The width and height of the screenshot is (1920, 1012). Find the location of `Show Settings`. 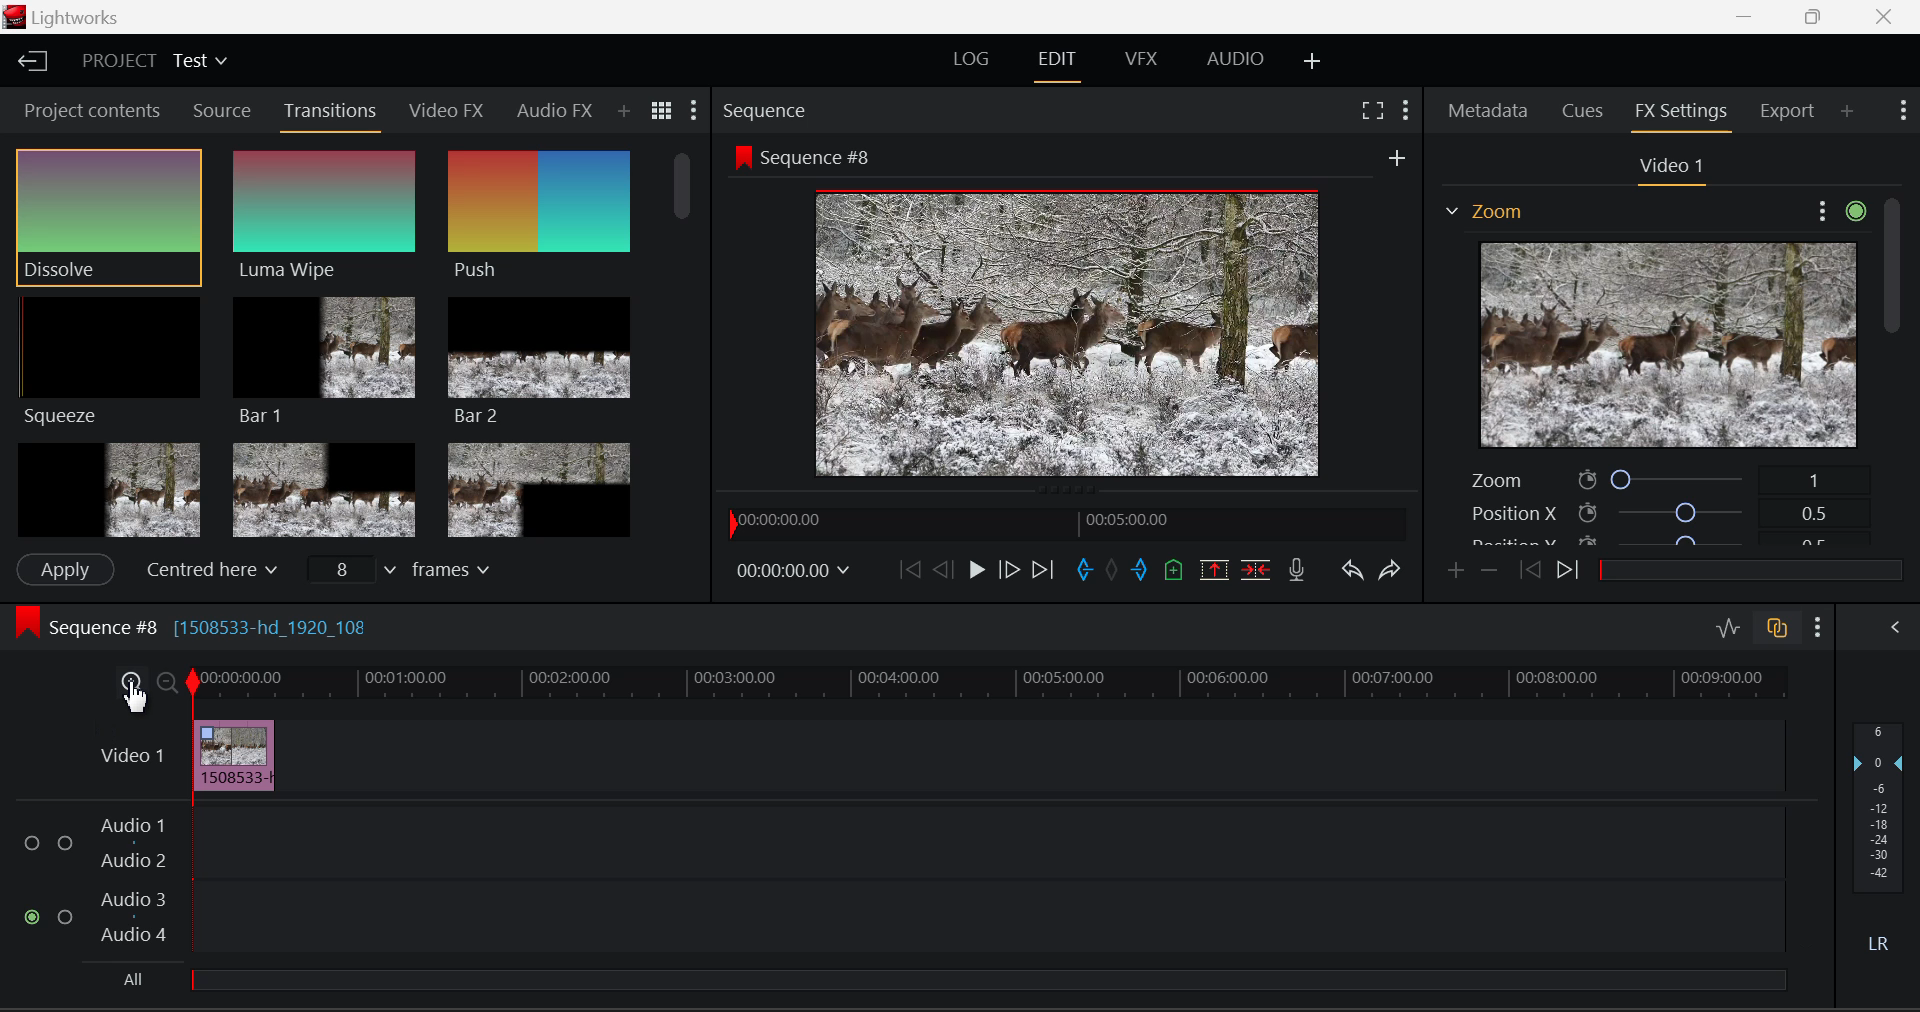

Show Settings is located at coordinates (1817, 626).